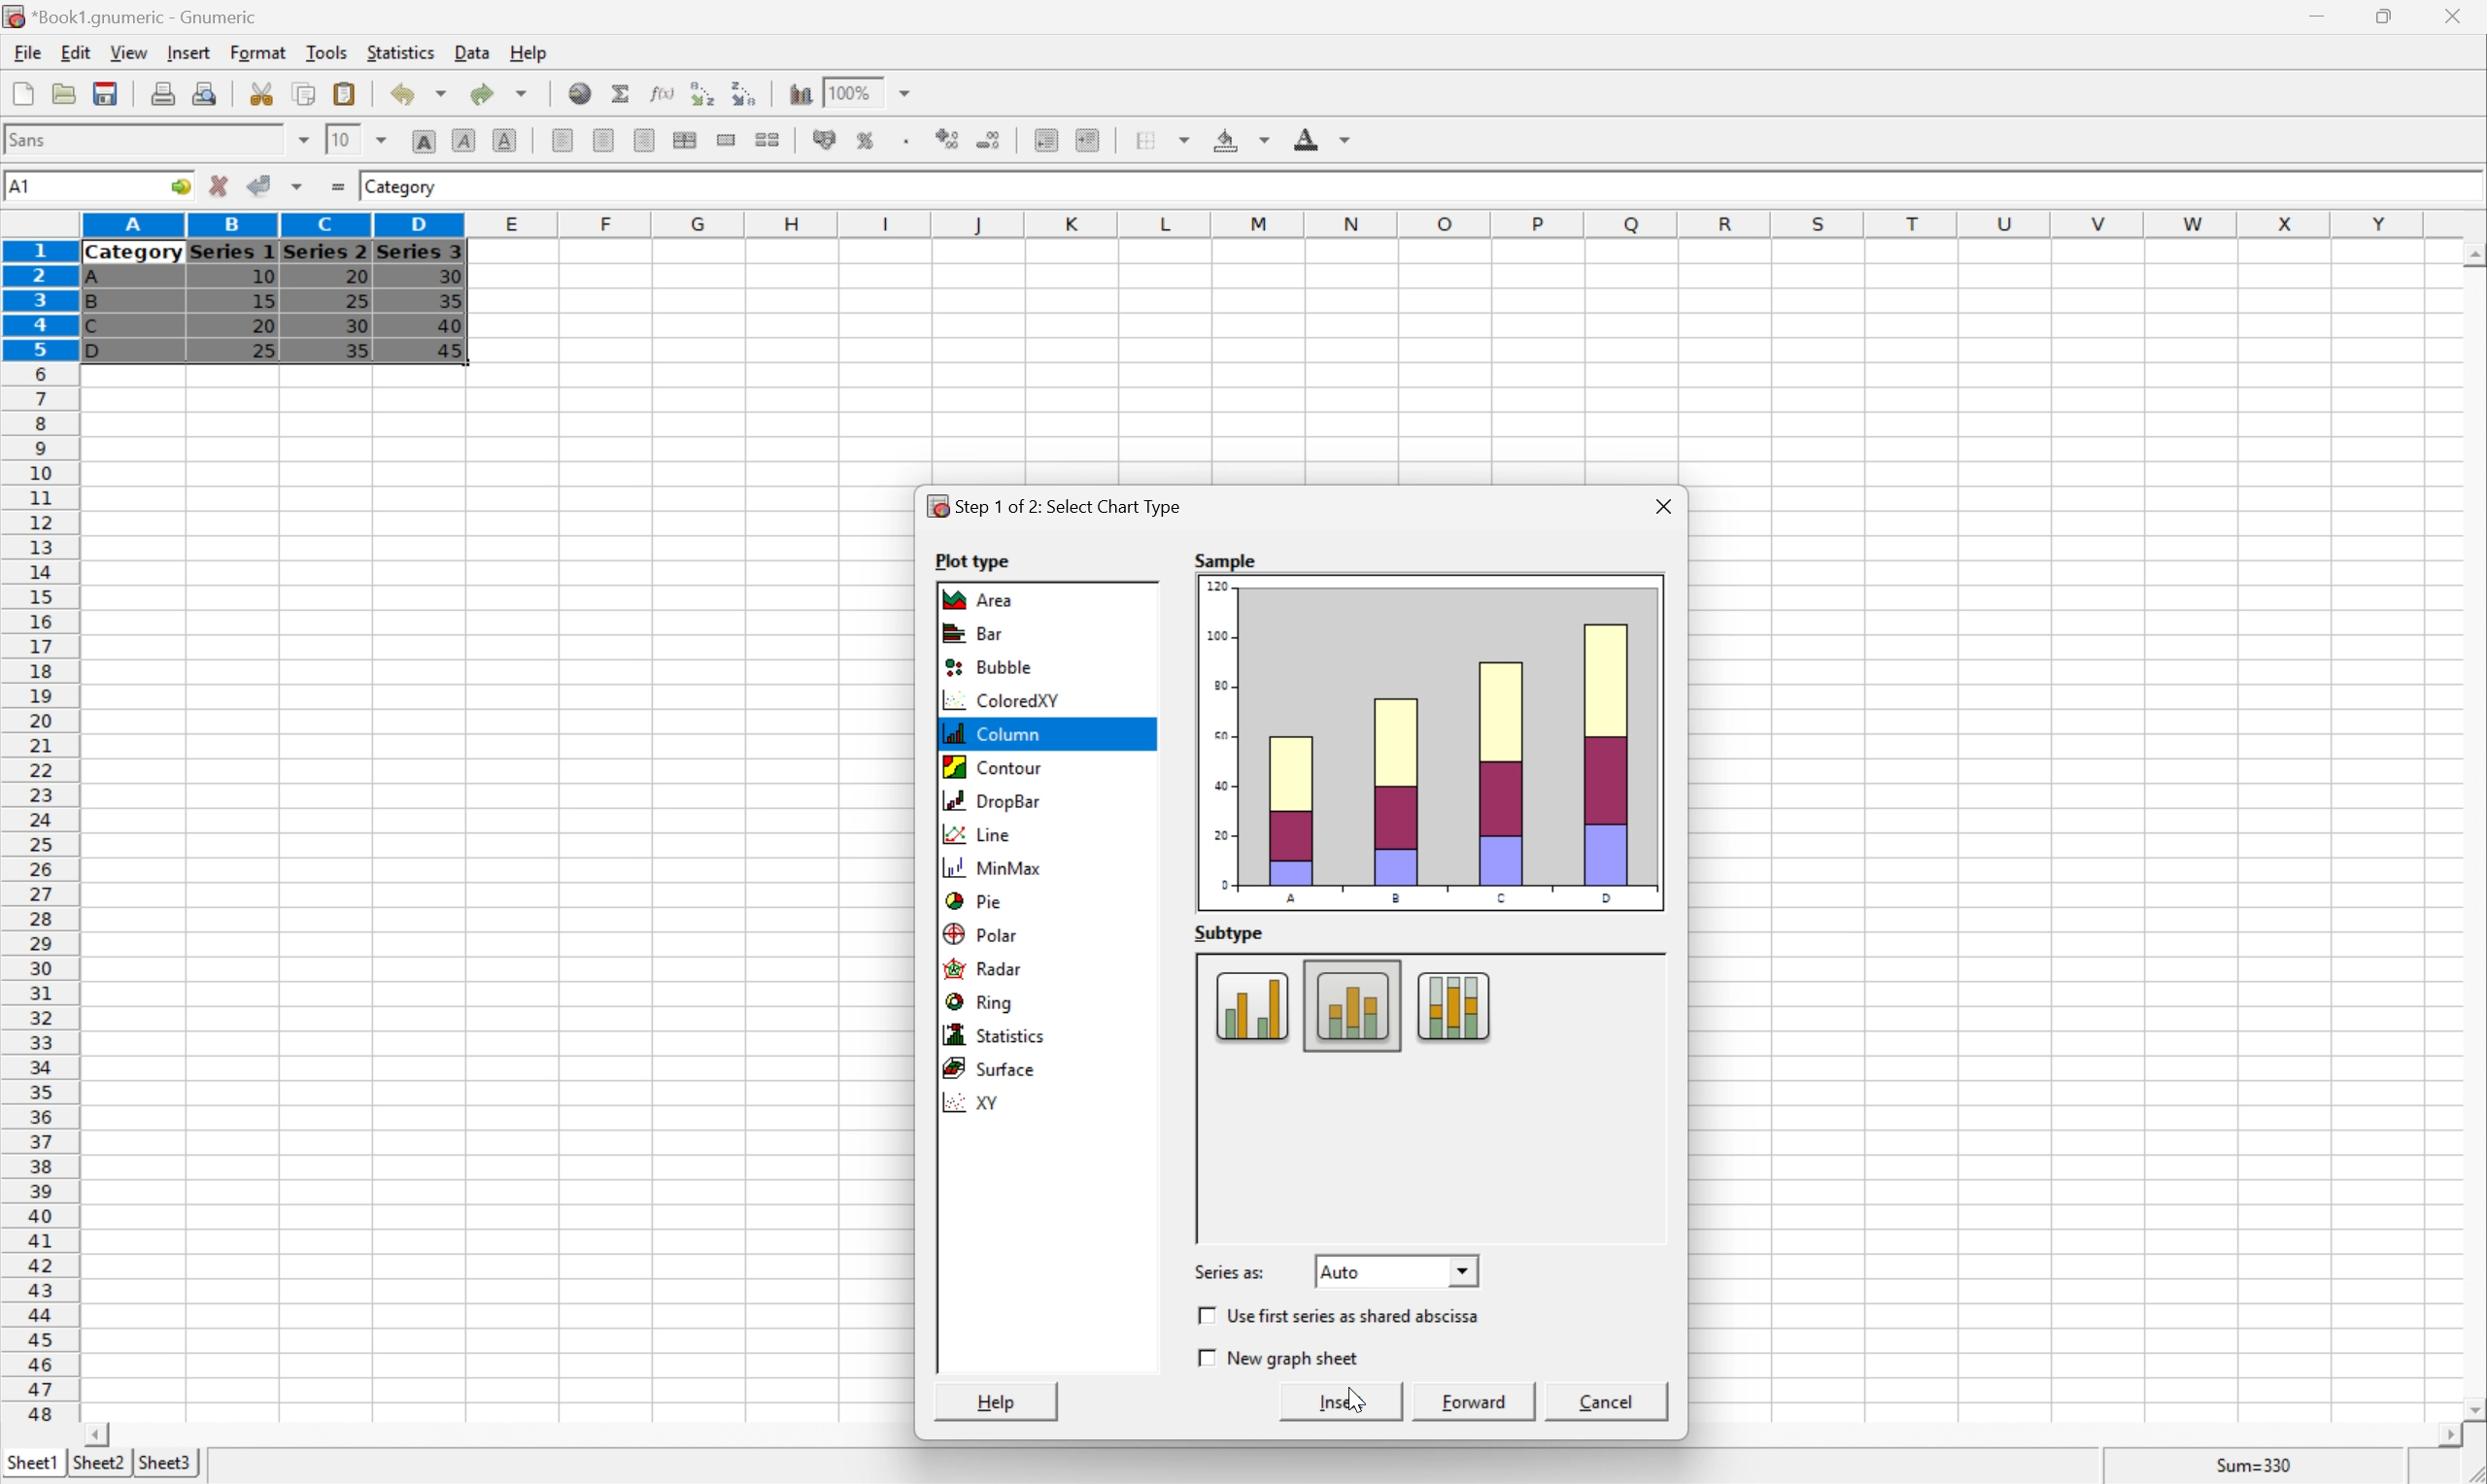 The image size is (2487, 1484). I want to click on Column subtype, so click(1463, 1007).